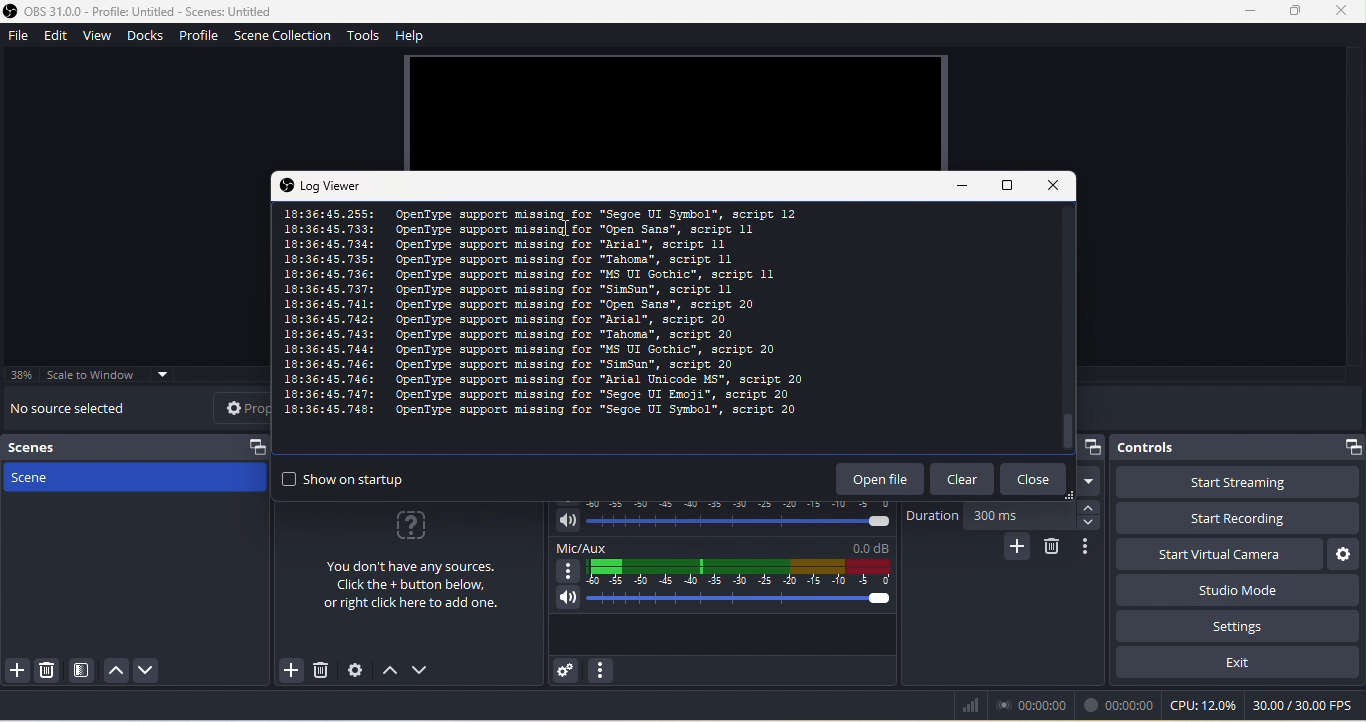 This screenshot has width=1366, height=722. What do you see at coordinates (961, 478) in the screenshot?
I see `clear` at bounding box center [961, 478].